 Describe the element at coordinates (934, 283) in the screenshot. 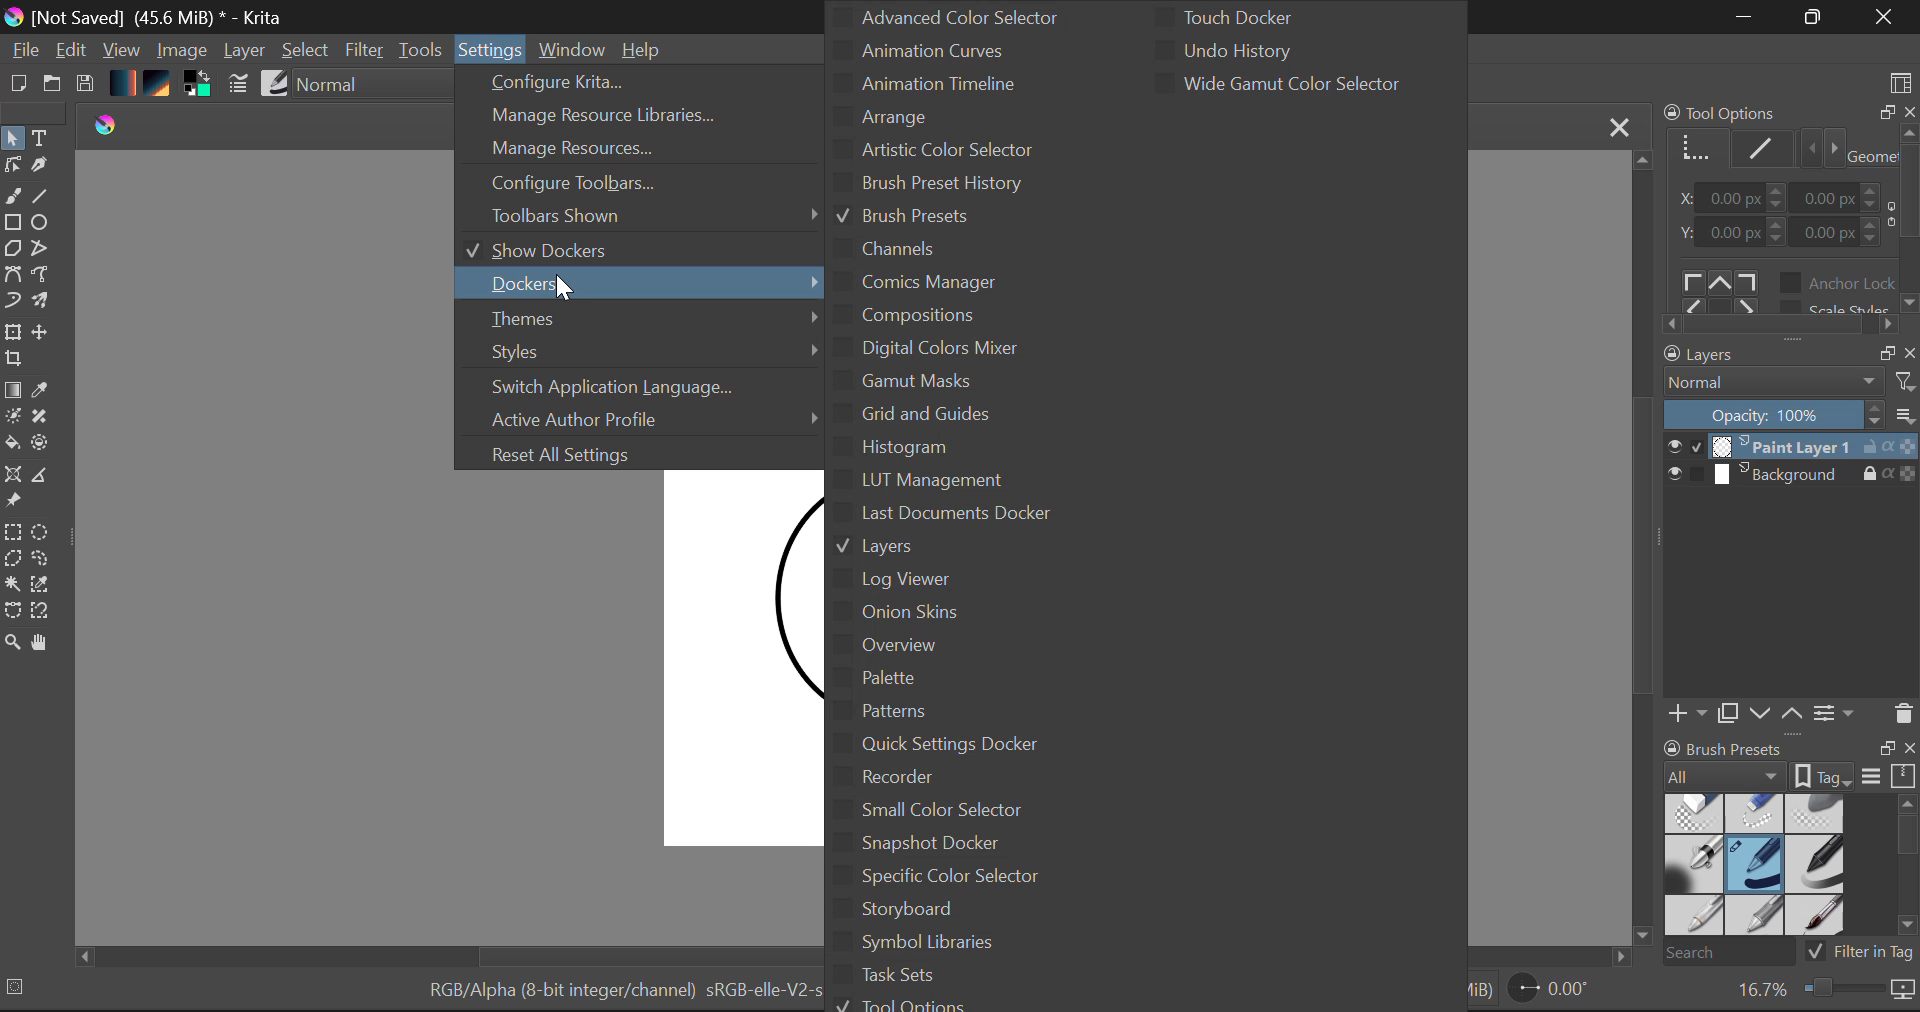

I see `Comics Manager` at that location.